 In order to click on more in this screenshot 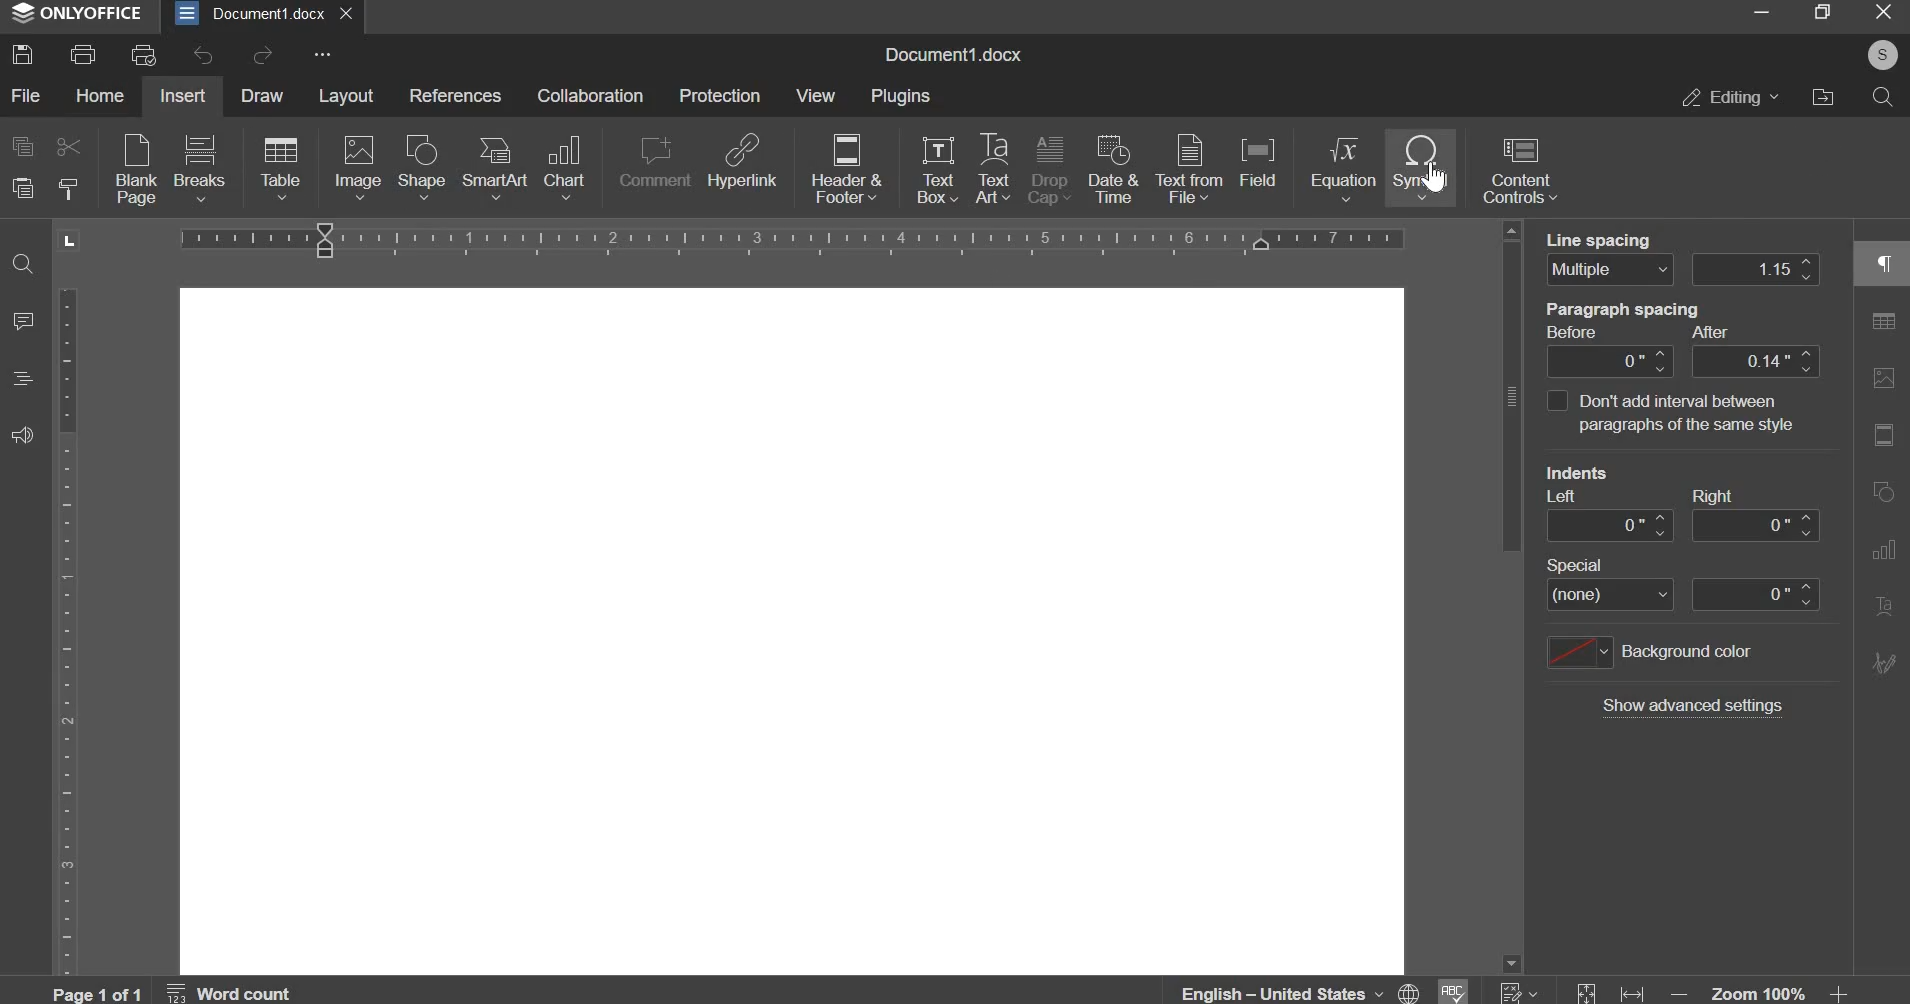, I will do `click(320, 54)`.